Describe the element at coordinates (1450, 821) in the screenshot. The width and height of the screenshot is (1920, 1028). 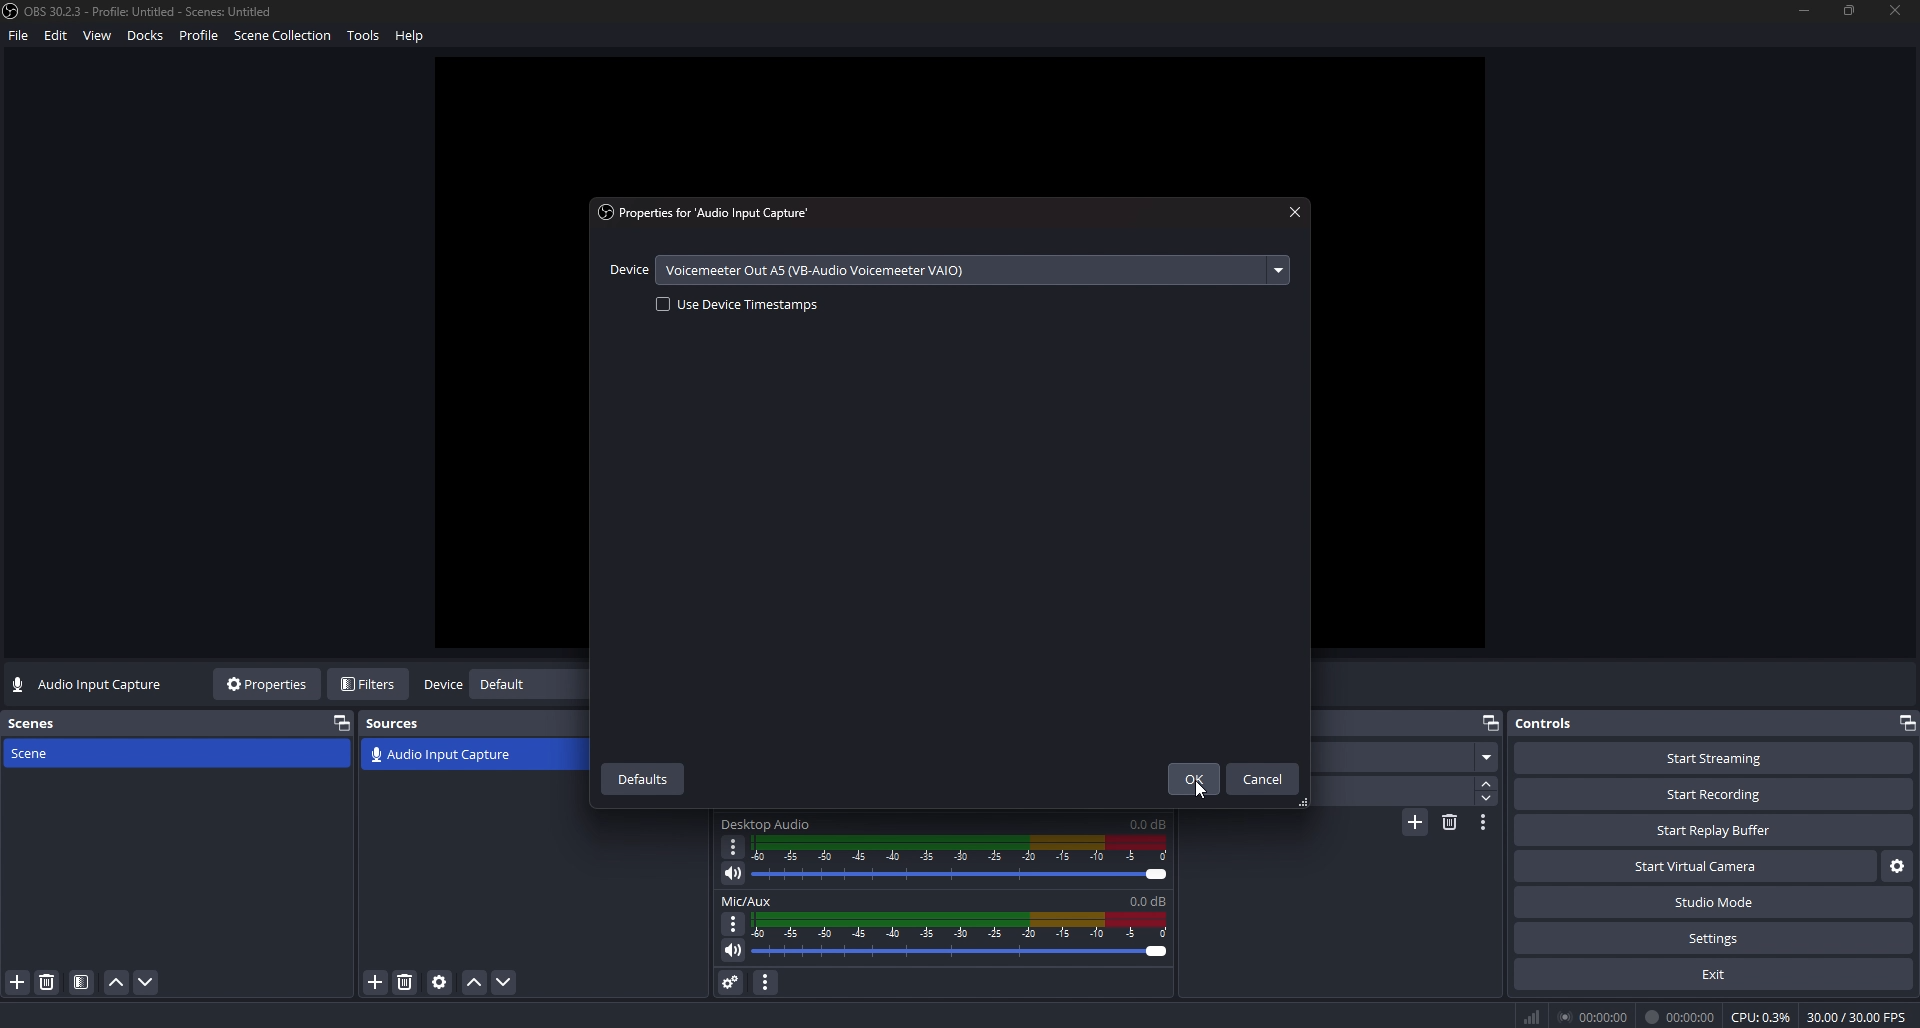
I see `remove transition` at that location.